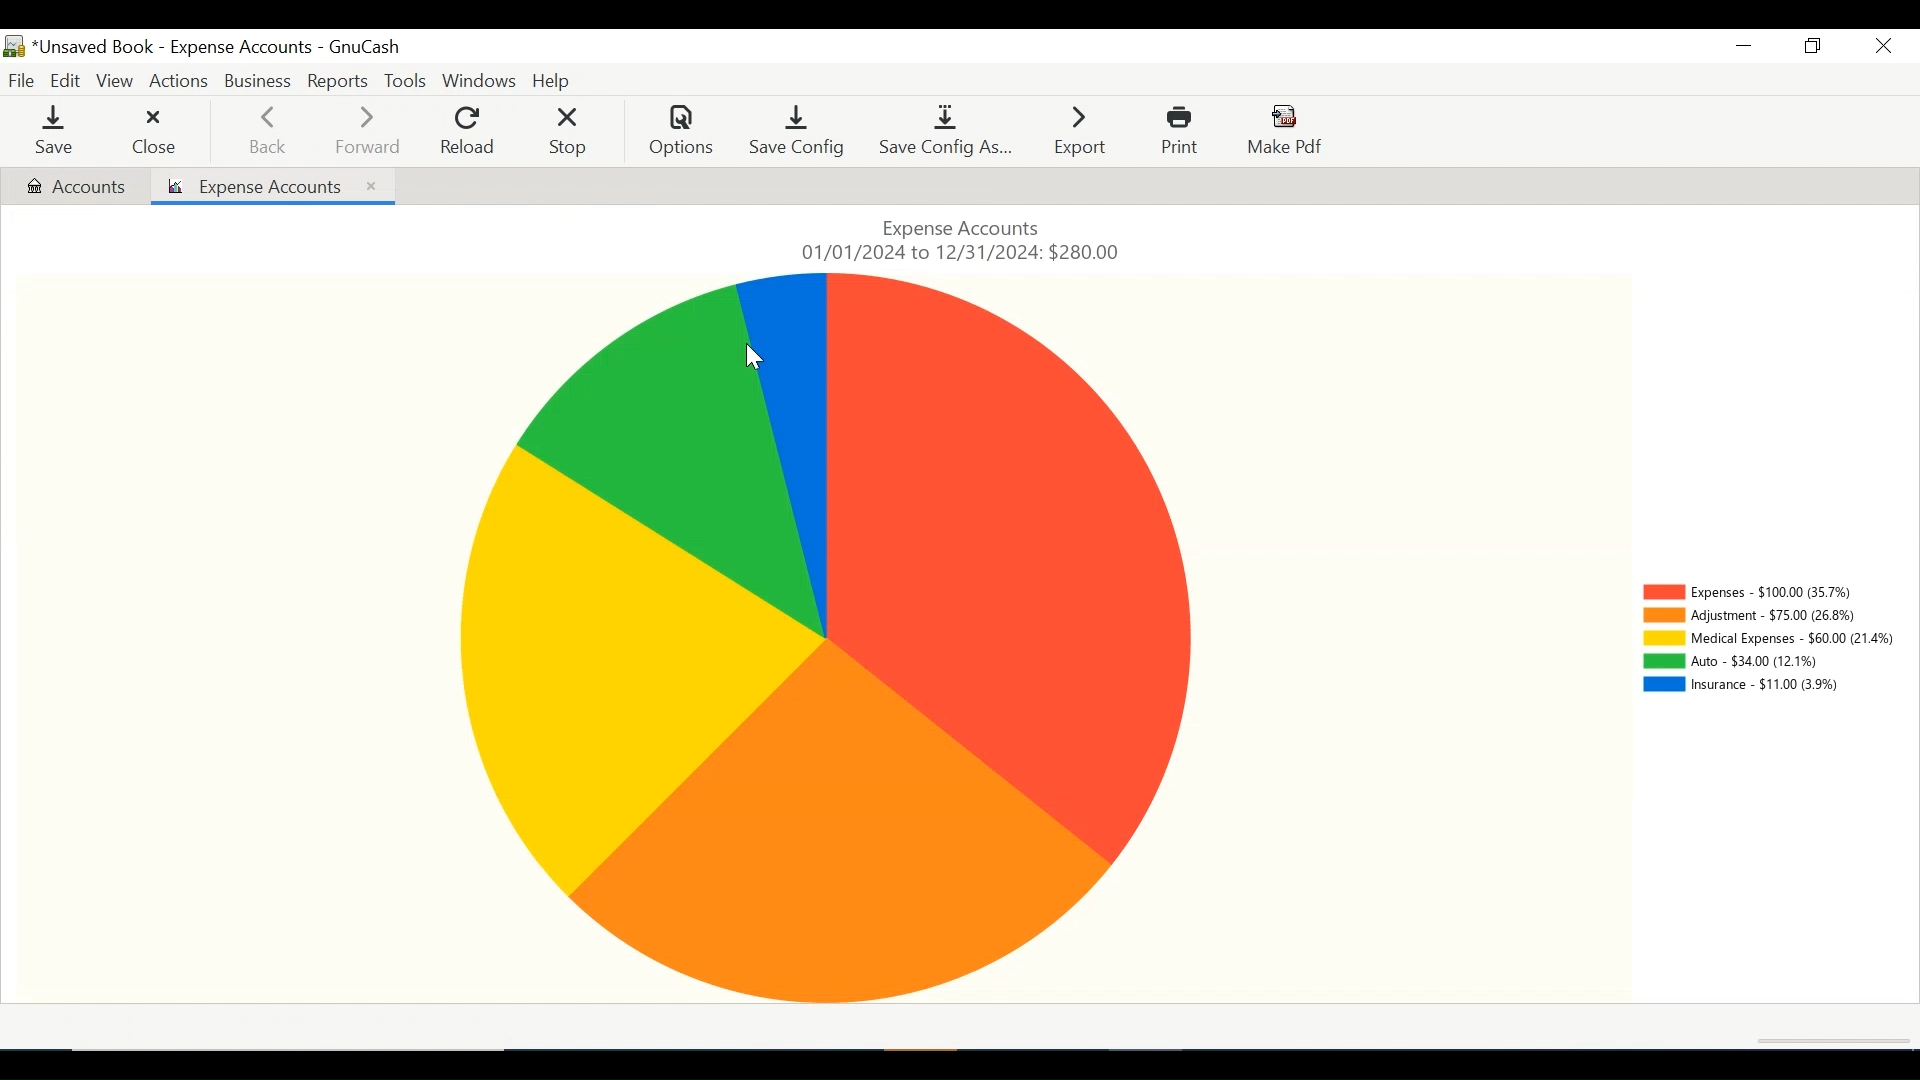  What do you see at coordinates (179, 76) in the screenshot?
I see `Actions` at bounding box center [179, 76].